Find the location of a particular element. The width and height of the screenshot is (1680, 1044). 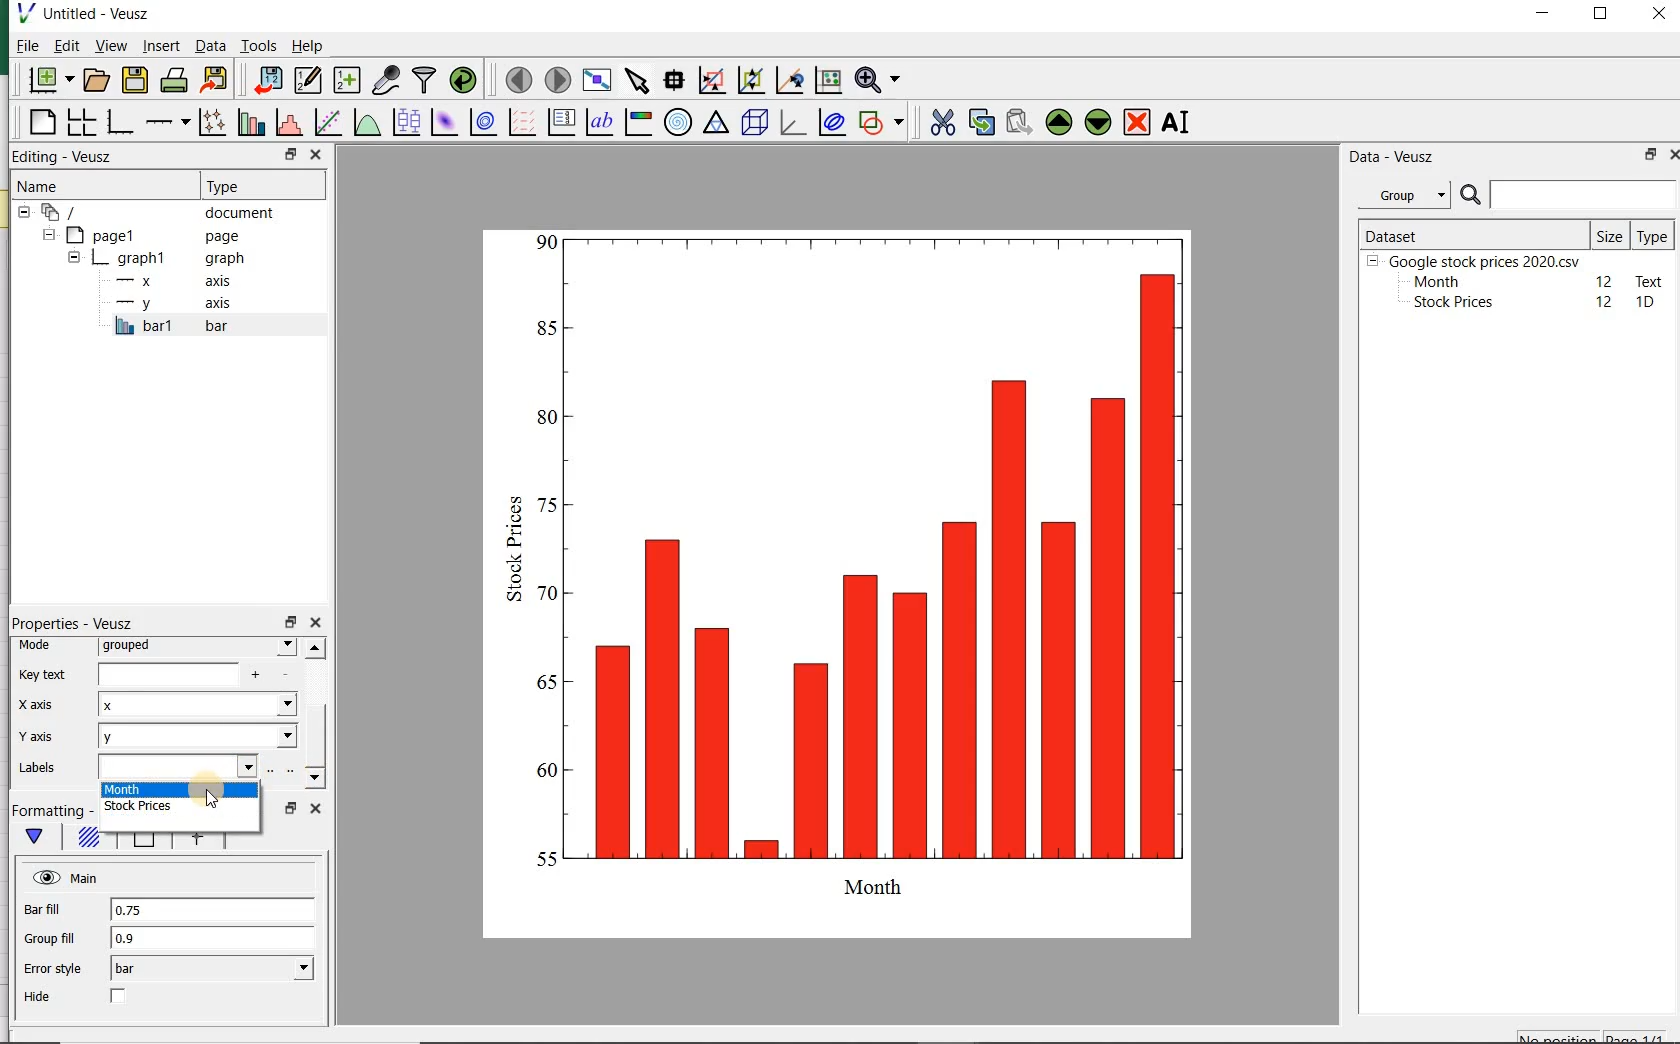

restore is located at coordinates (1647, 156).